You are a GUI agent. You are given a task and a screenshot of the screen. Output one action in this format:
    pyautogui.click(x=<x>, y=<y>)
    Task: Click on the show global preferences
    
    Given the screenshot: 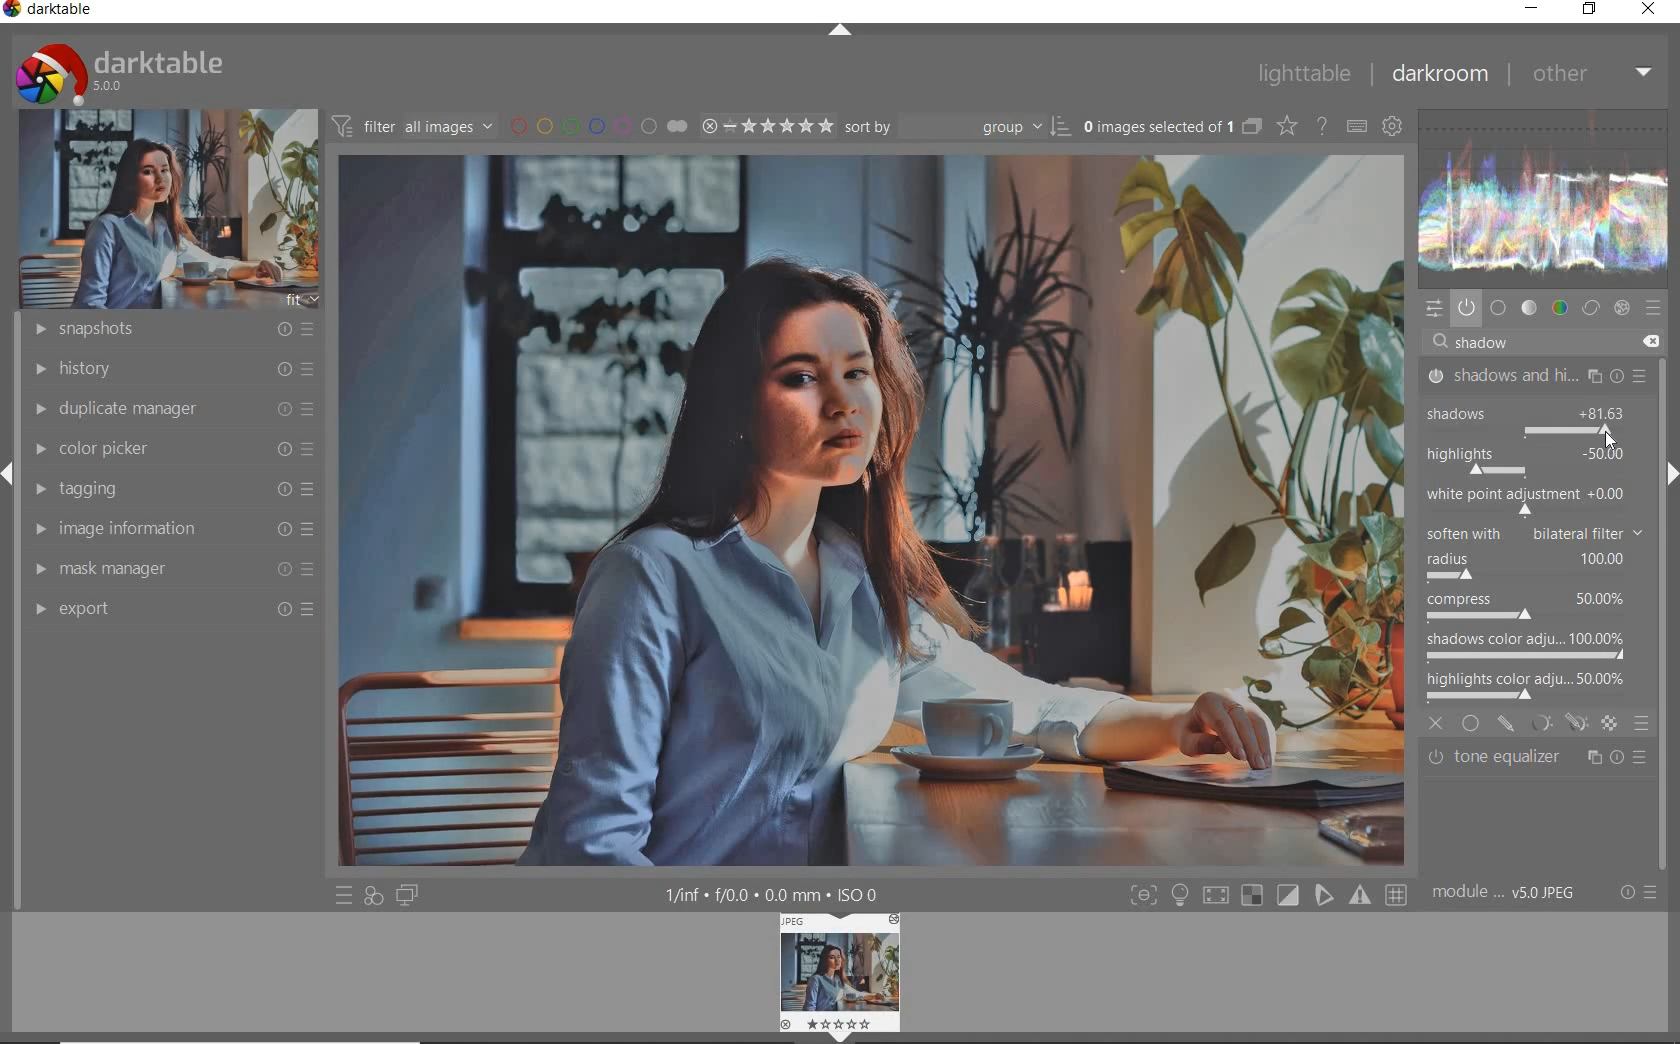 What is the action you would take?
    pyautogui.click(x=1393, y=128)
    